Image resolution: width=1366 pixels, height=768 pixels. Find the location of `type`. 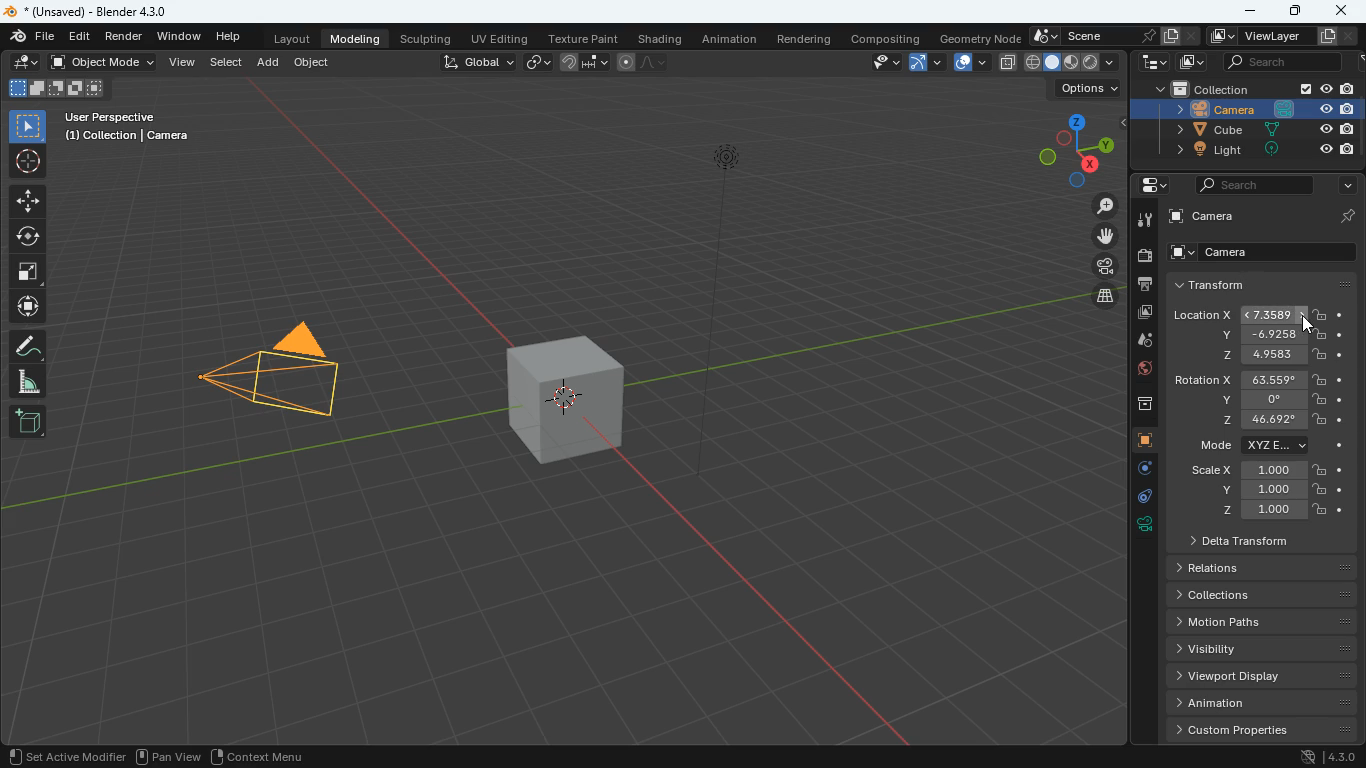

type is located at coordinates (1071, 60).